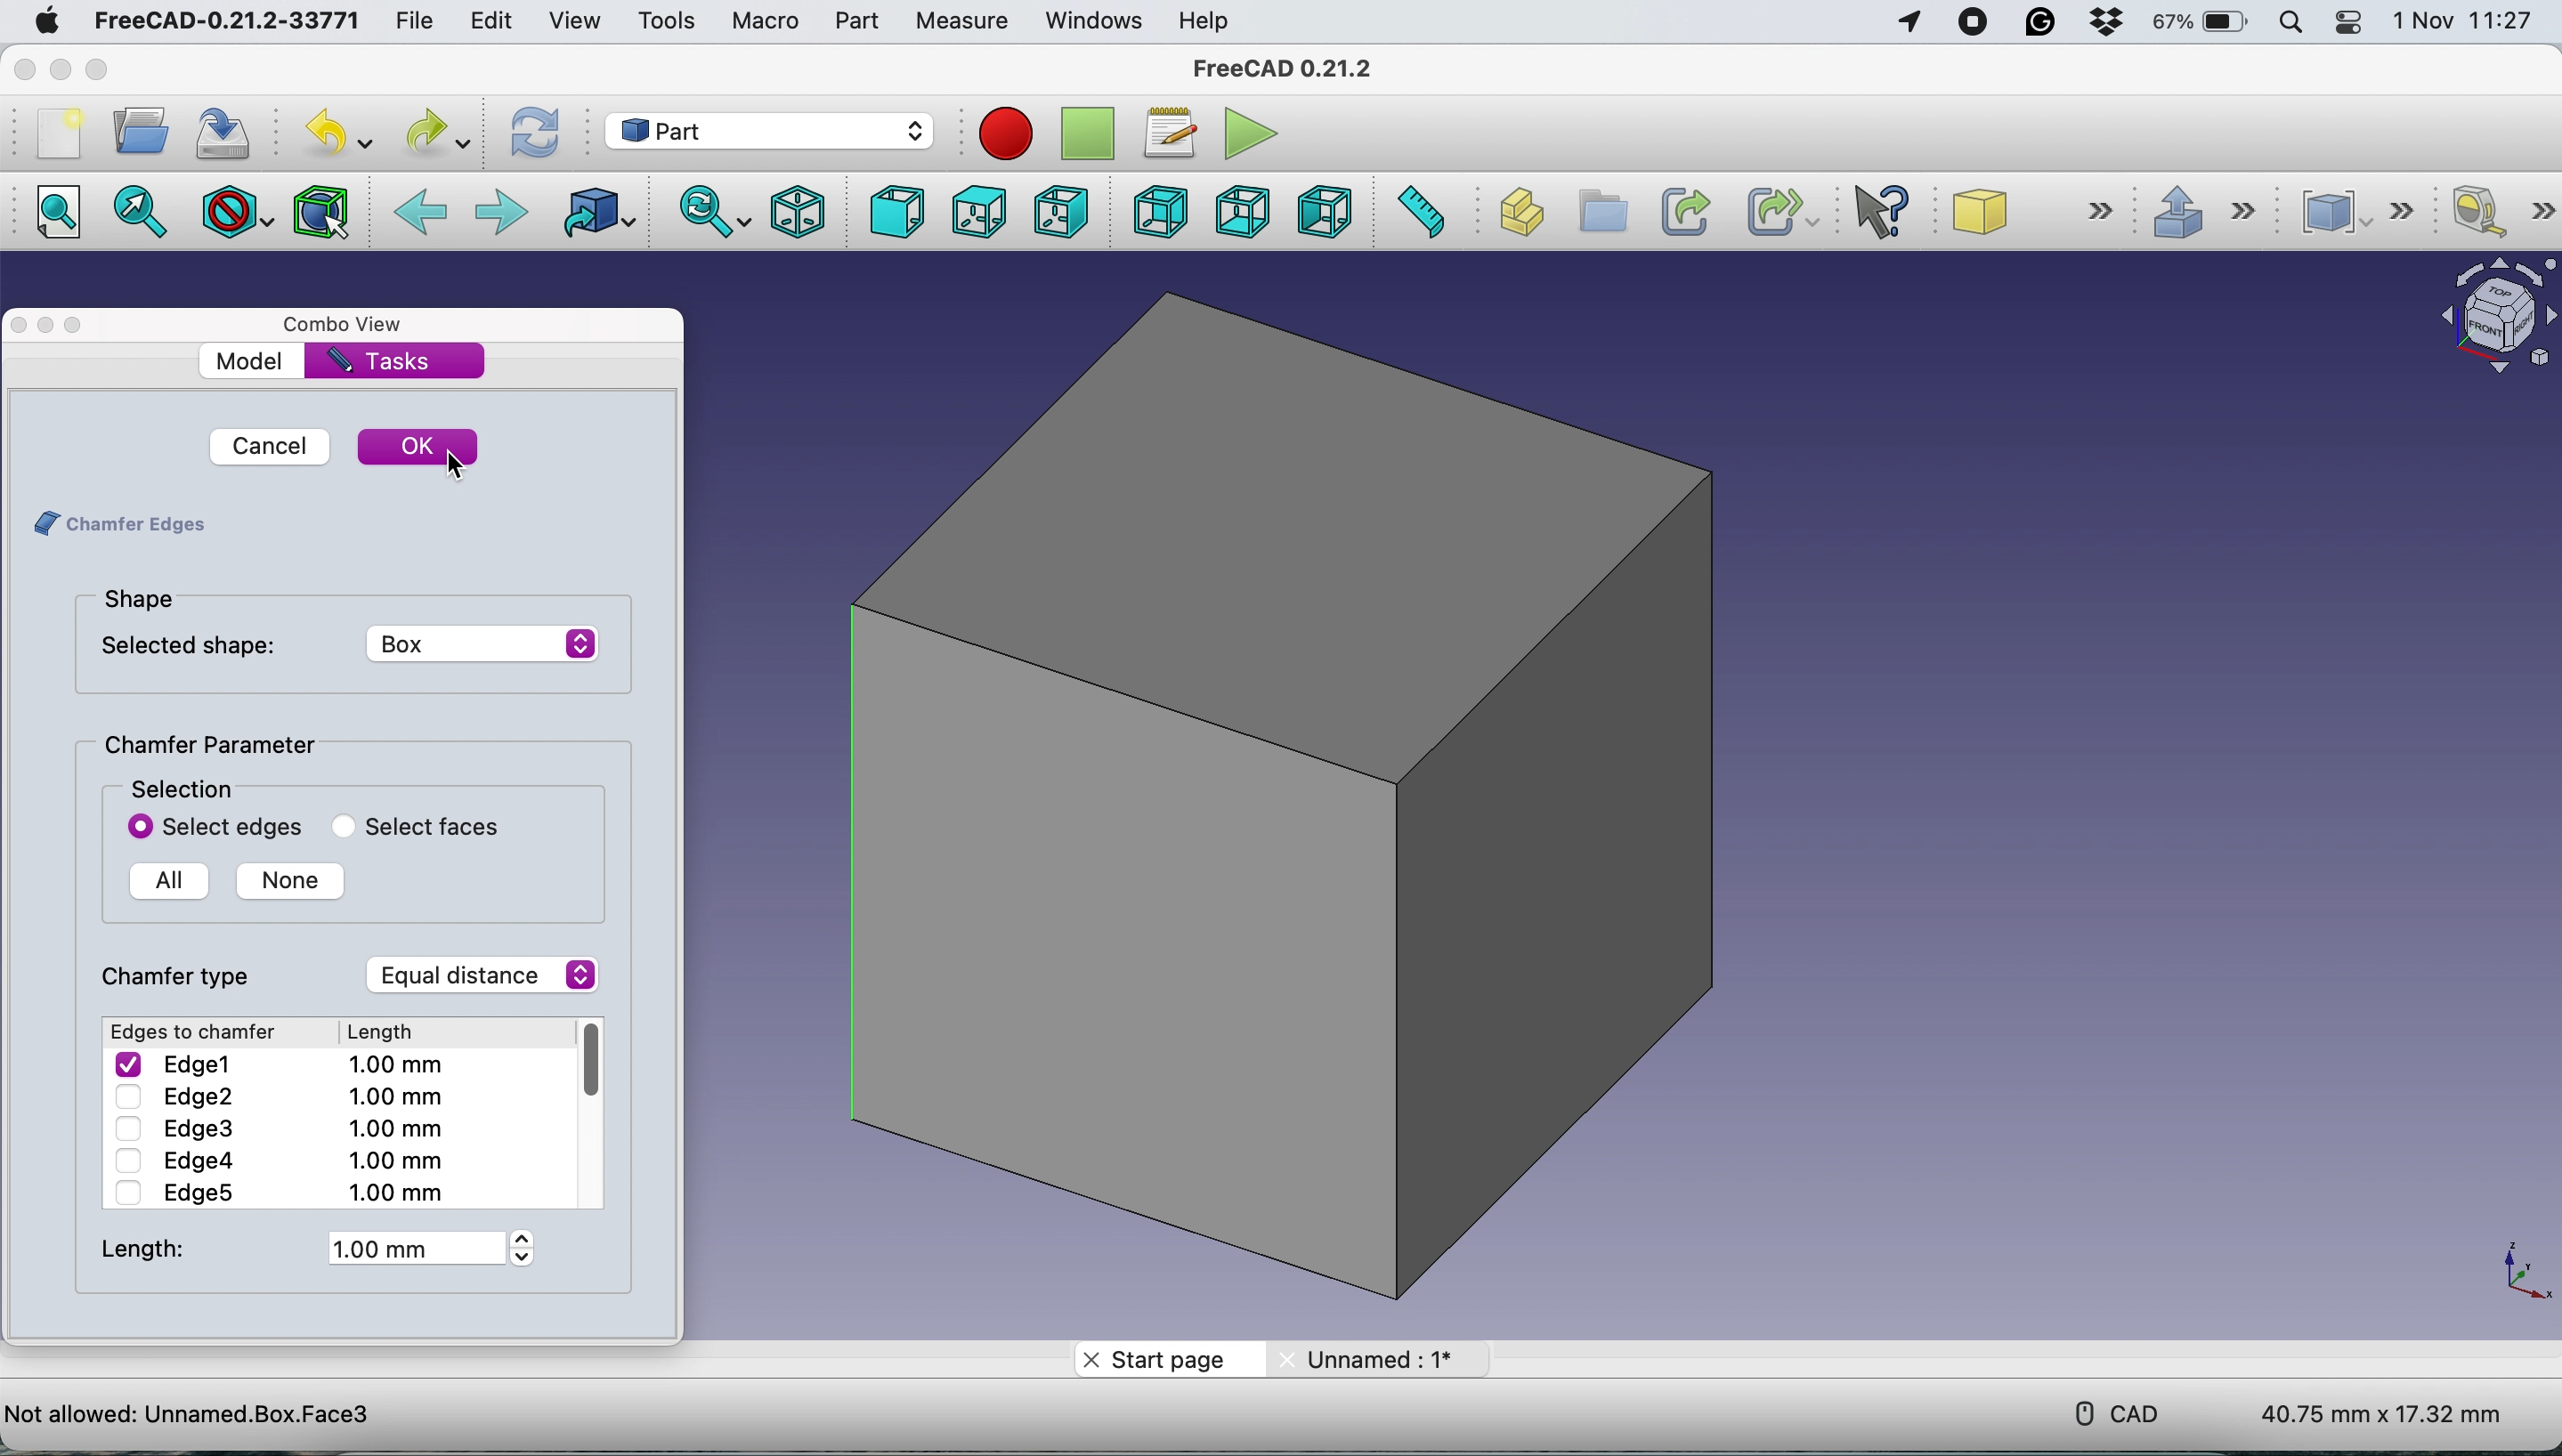  Describe the element at coordinates (61, 135) in the screenshot. I see `new` at that location.